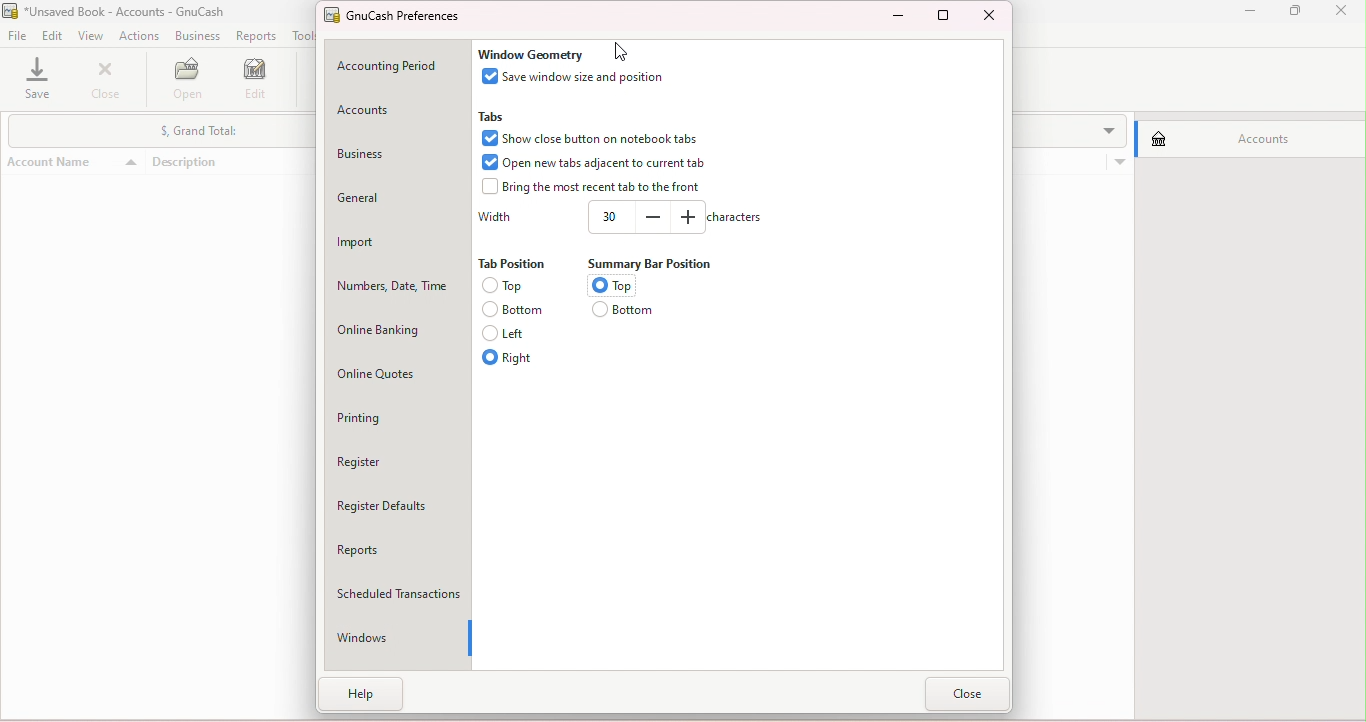  What do you see at coordinates (1245, 136) in the screenshot?
I see `Accounts` at bounding box center [1245, 136].